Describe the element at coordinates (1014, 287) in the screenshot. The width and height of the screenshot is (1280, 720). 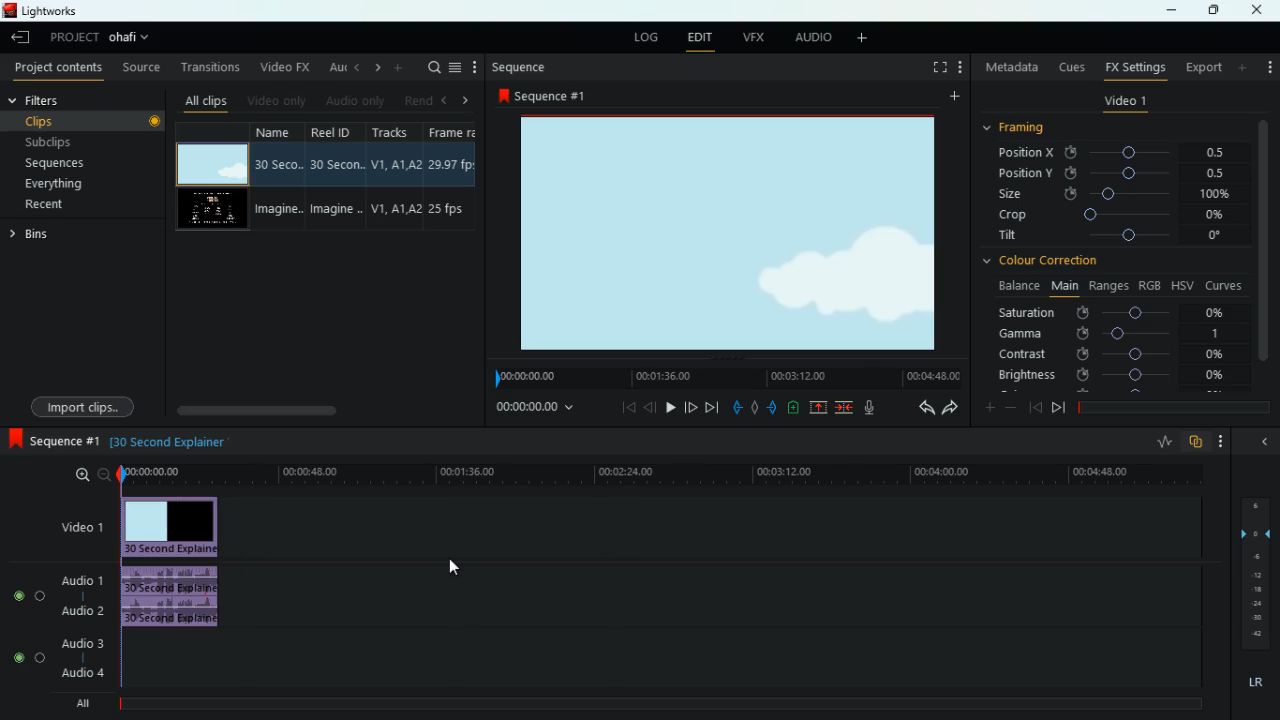
I see `balance` at that location.